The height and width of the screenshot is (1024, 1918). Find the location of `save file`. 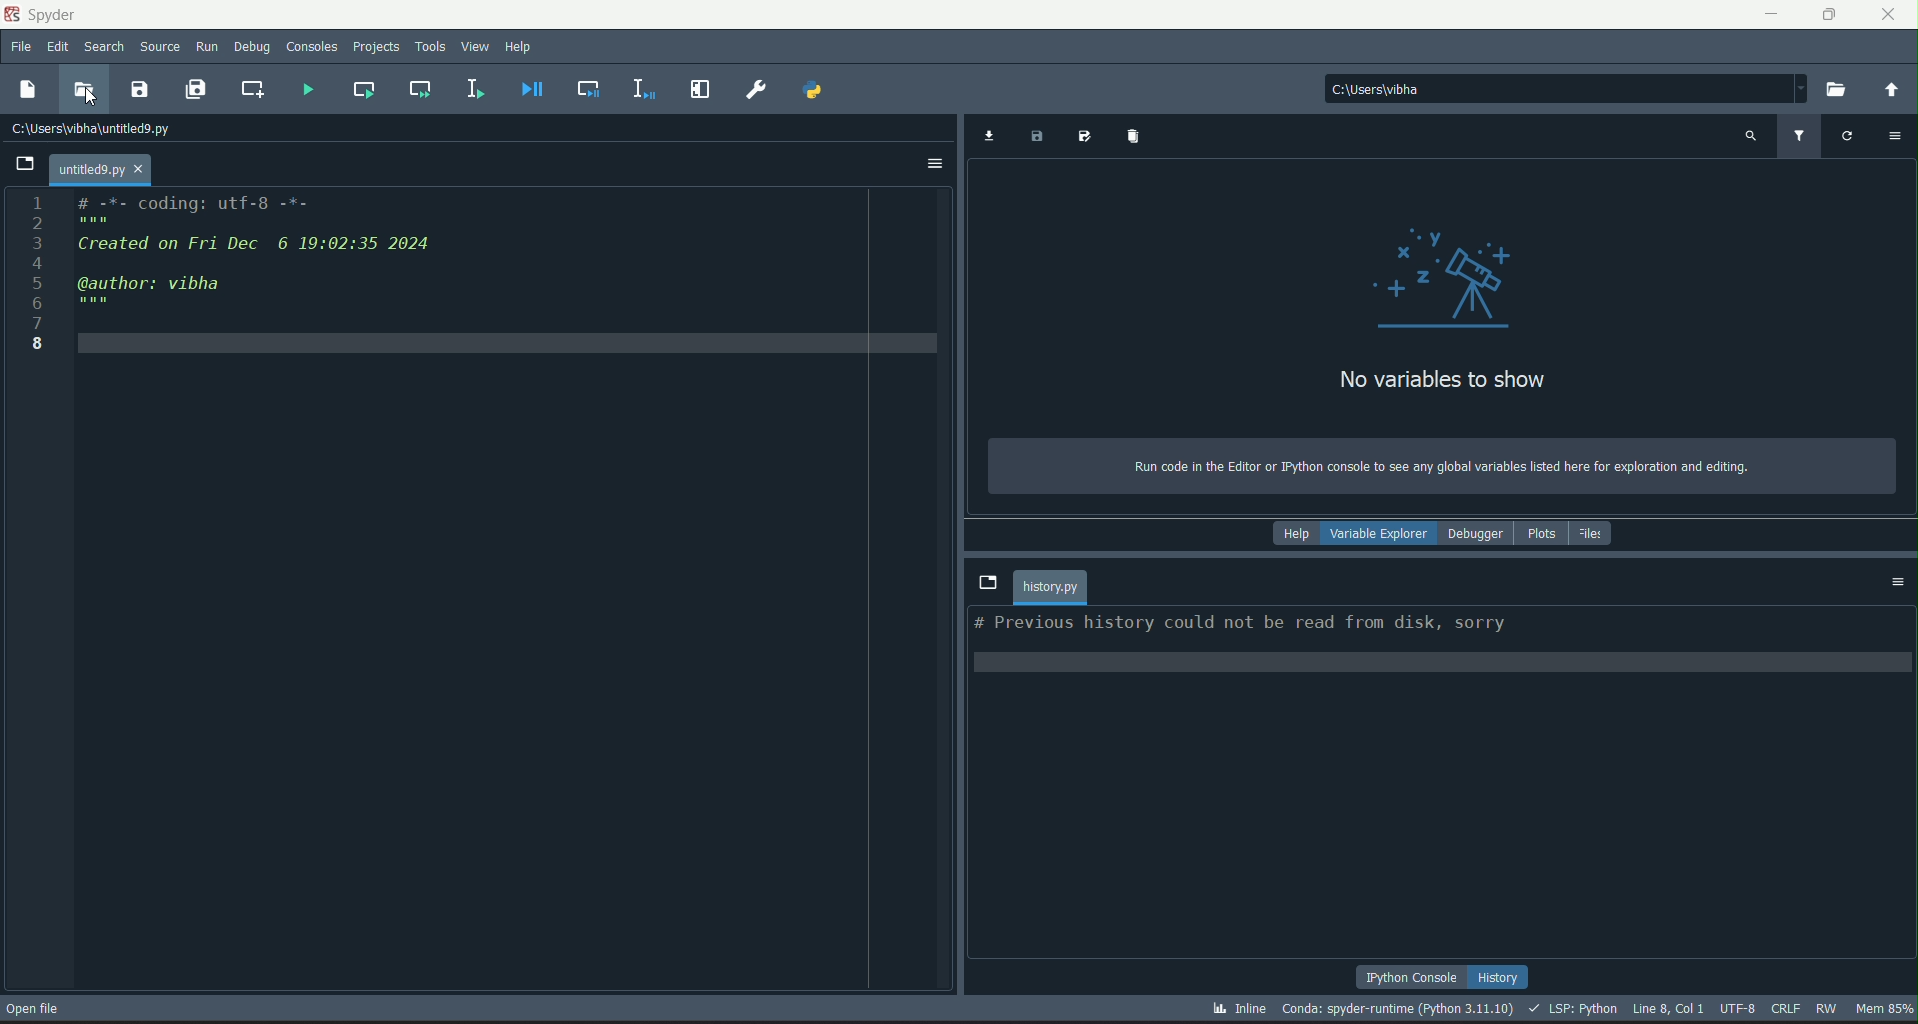

save file is located at coordinates (141, 89).